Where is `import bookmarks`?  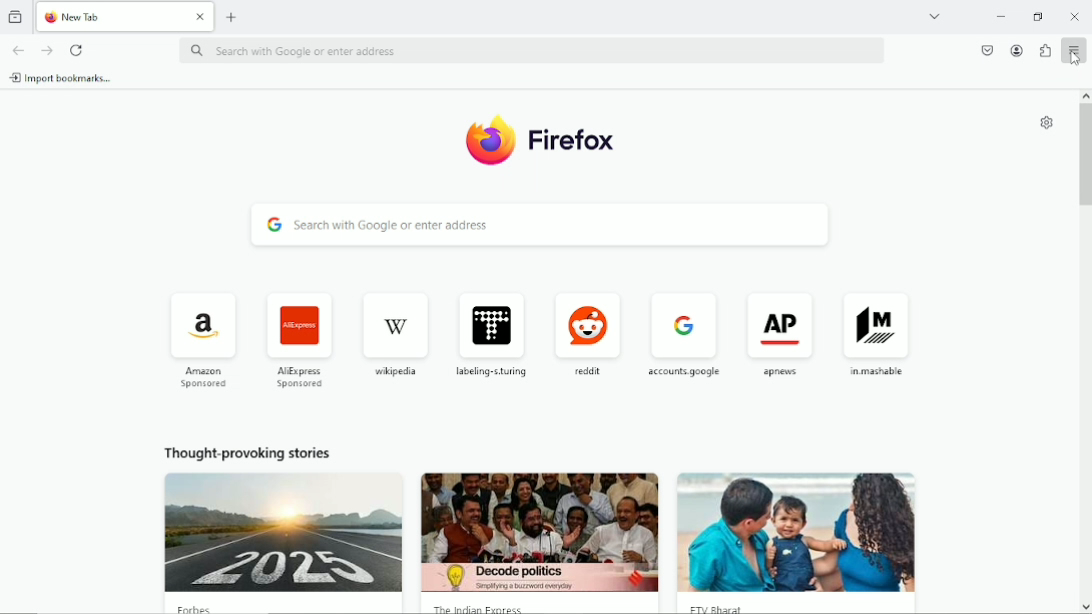 import bookmarks is located at coordinates (60, 78).